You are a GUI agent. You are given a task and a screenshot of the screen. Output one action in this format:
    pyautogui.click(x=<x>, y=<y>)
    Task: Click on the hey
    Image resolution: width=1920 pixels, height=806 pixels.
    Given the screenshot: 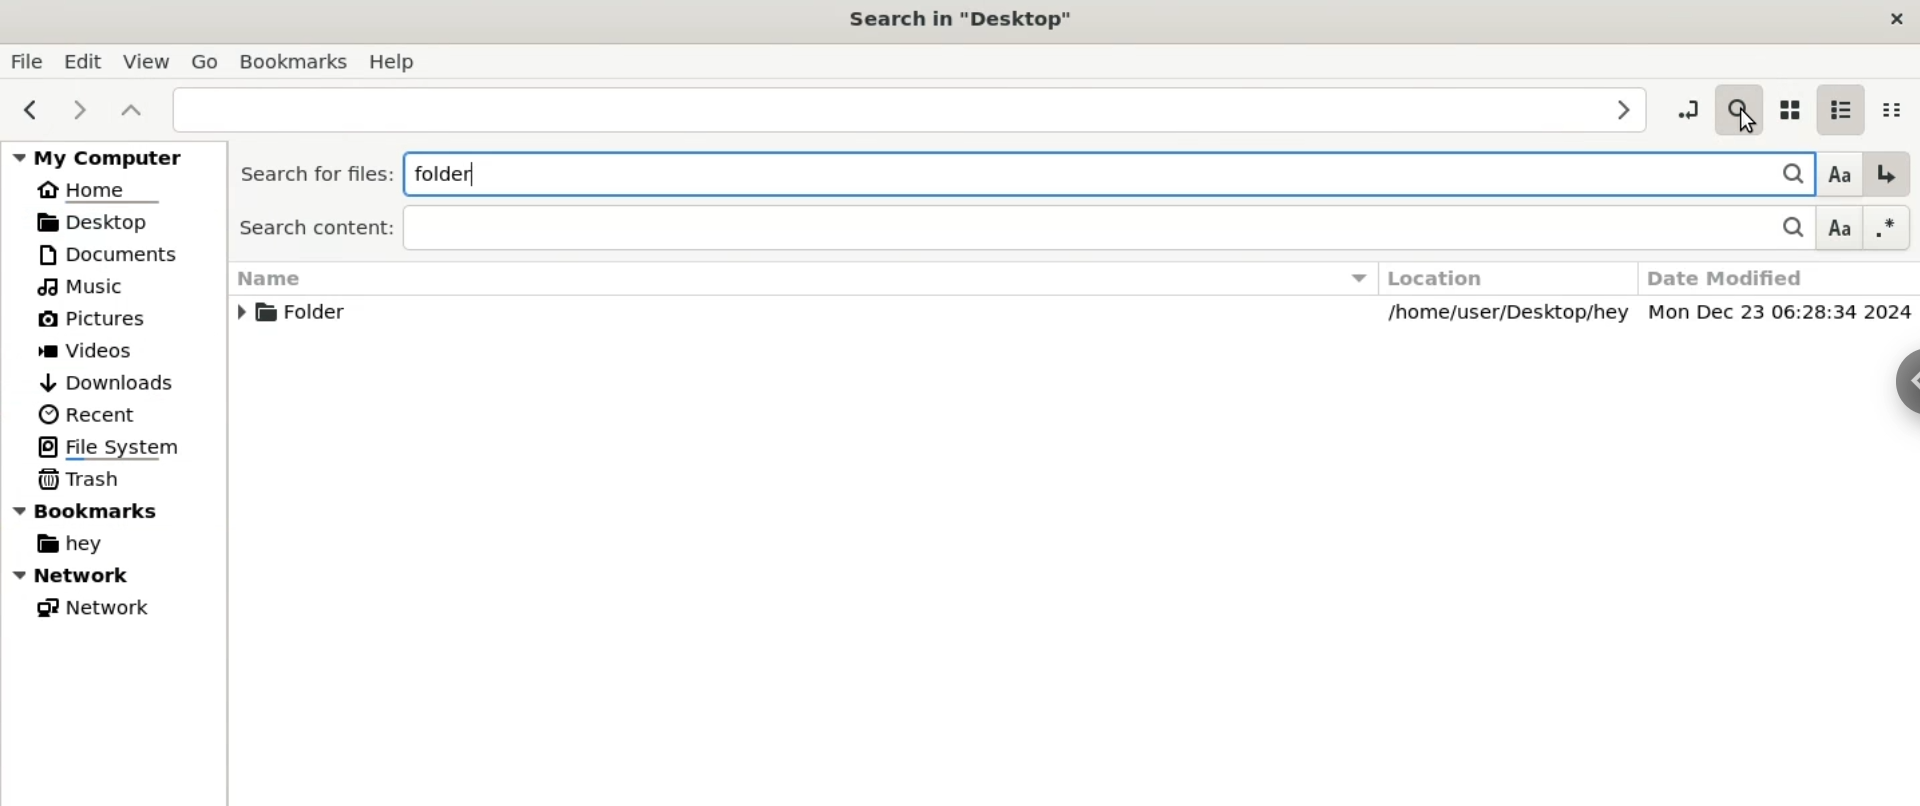 What is the action you would take?
    pyautogui.click(x=67, y=544)
    